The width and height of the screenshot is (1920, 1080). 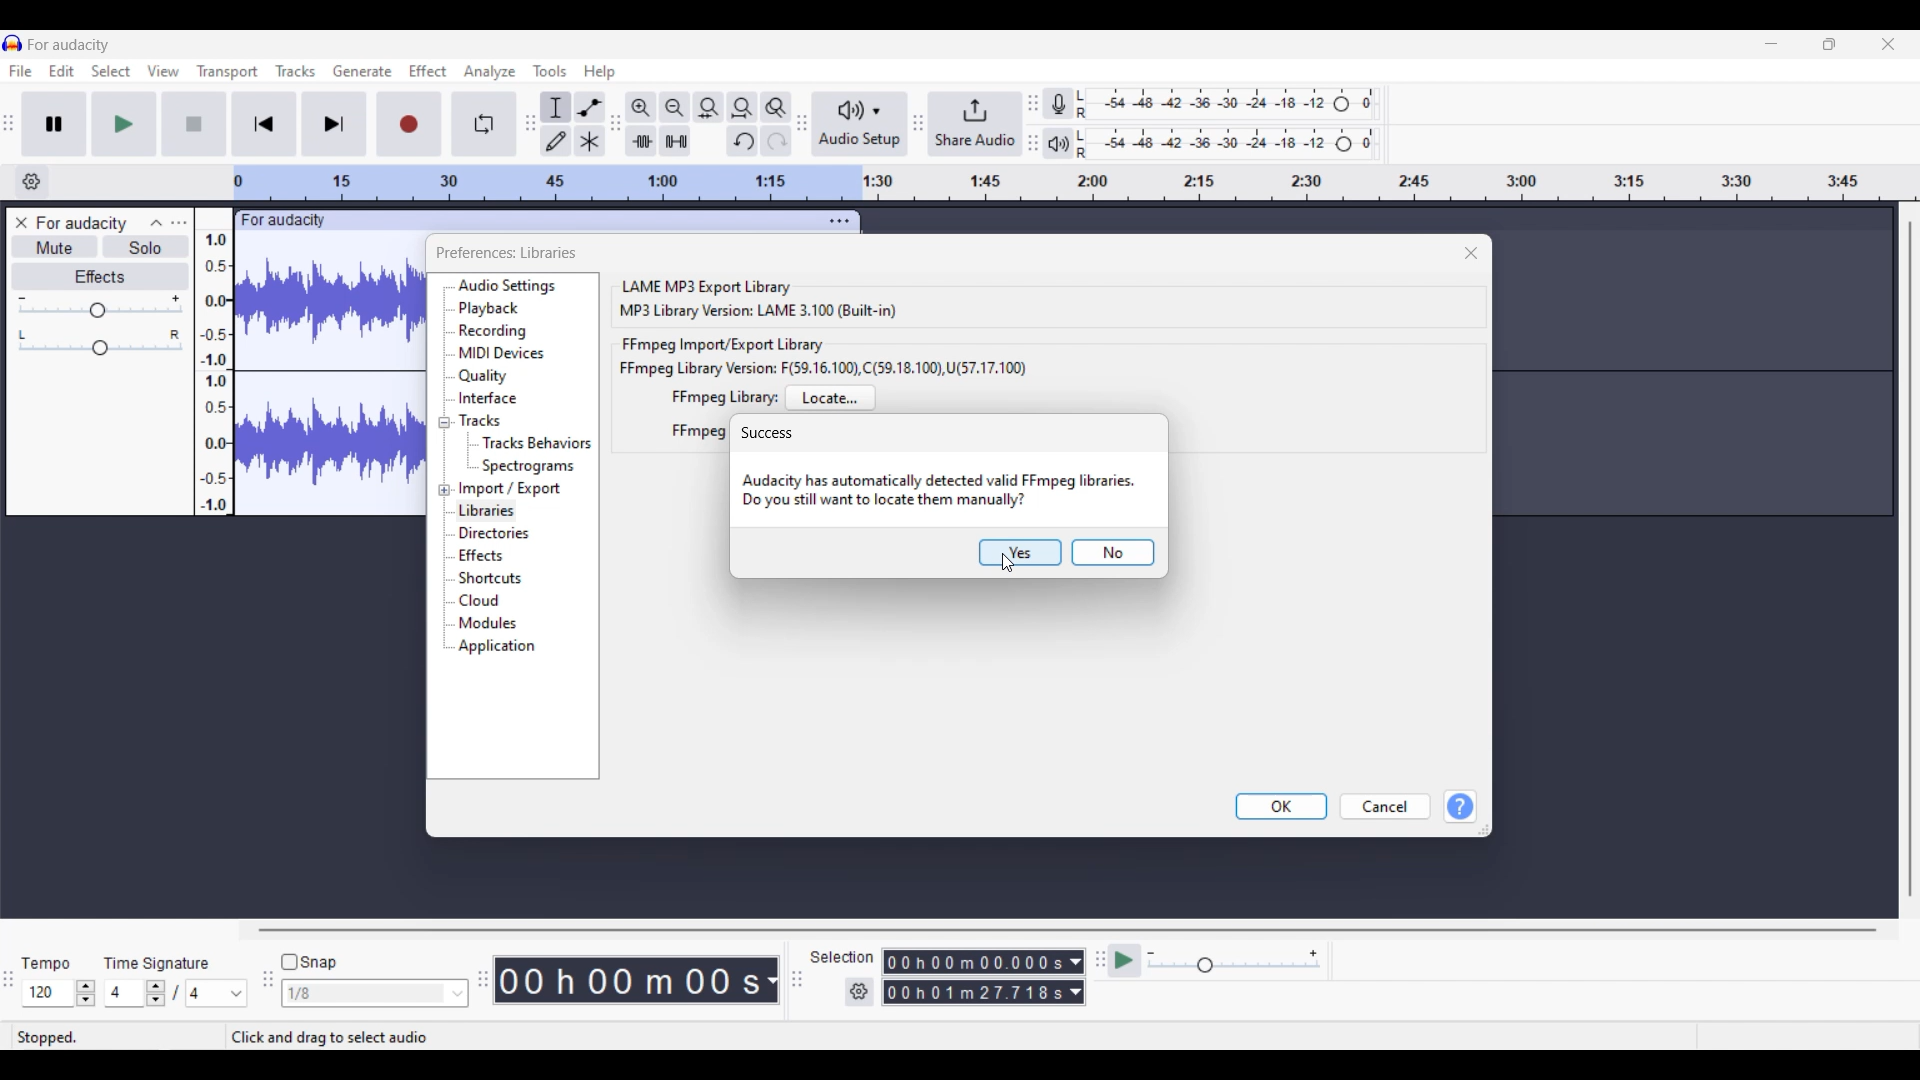 I want to click on timestamp, so click(x=635, y=980).